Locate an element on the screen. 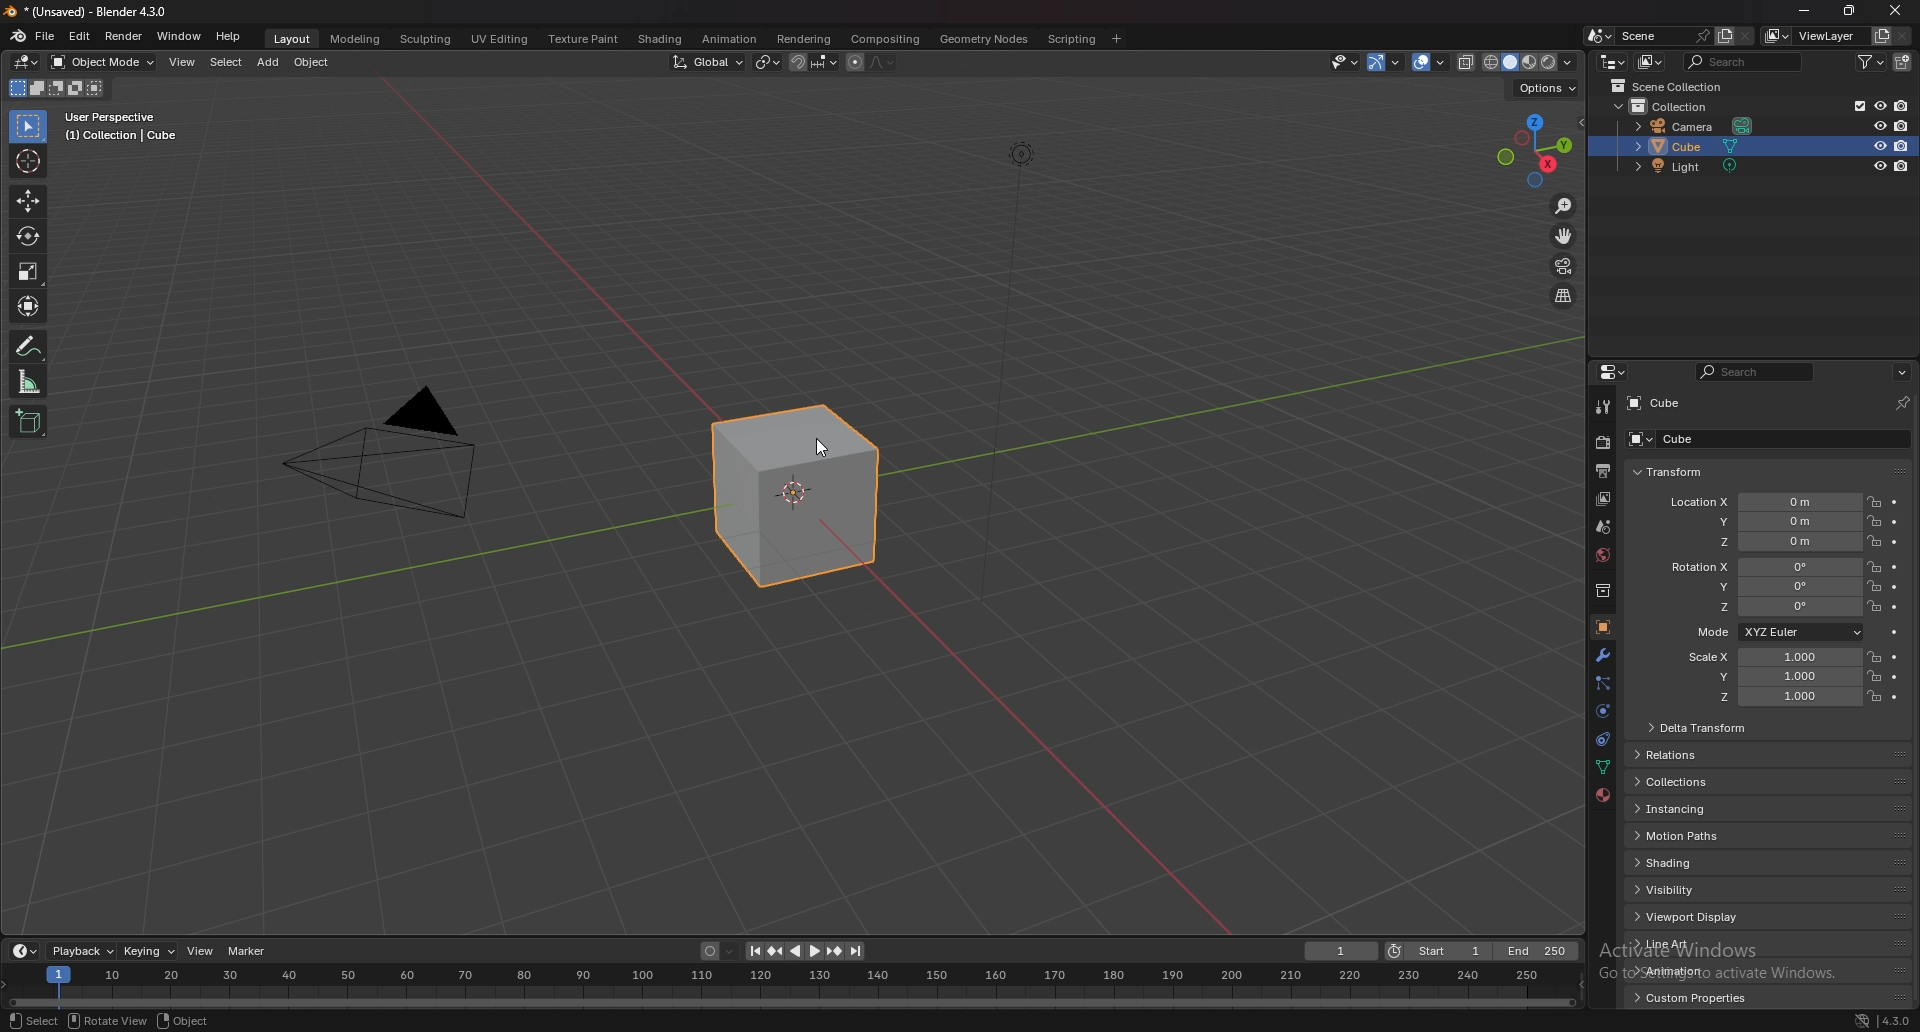  viewport shading is located at coordinates (1532, 62).